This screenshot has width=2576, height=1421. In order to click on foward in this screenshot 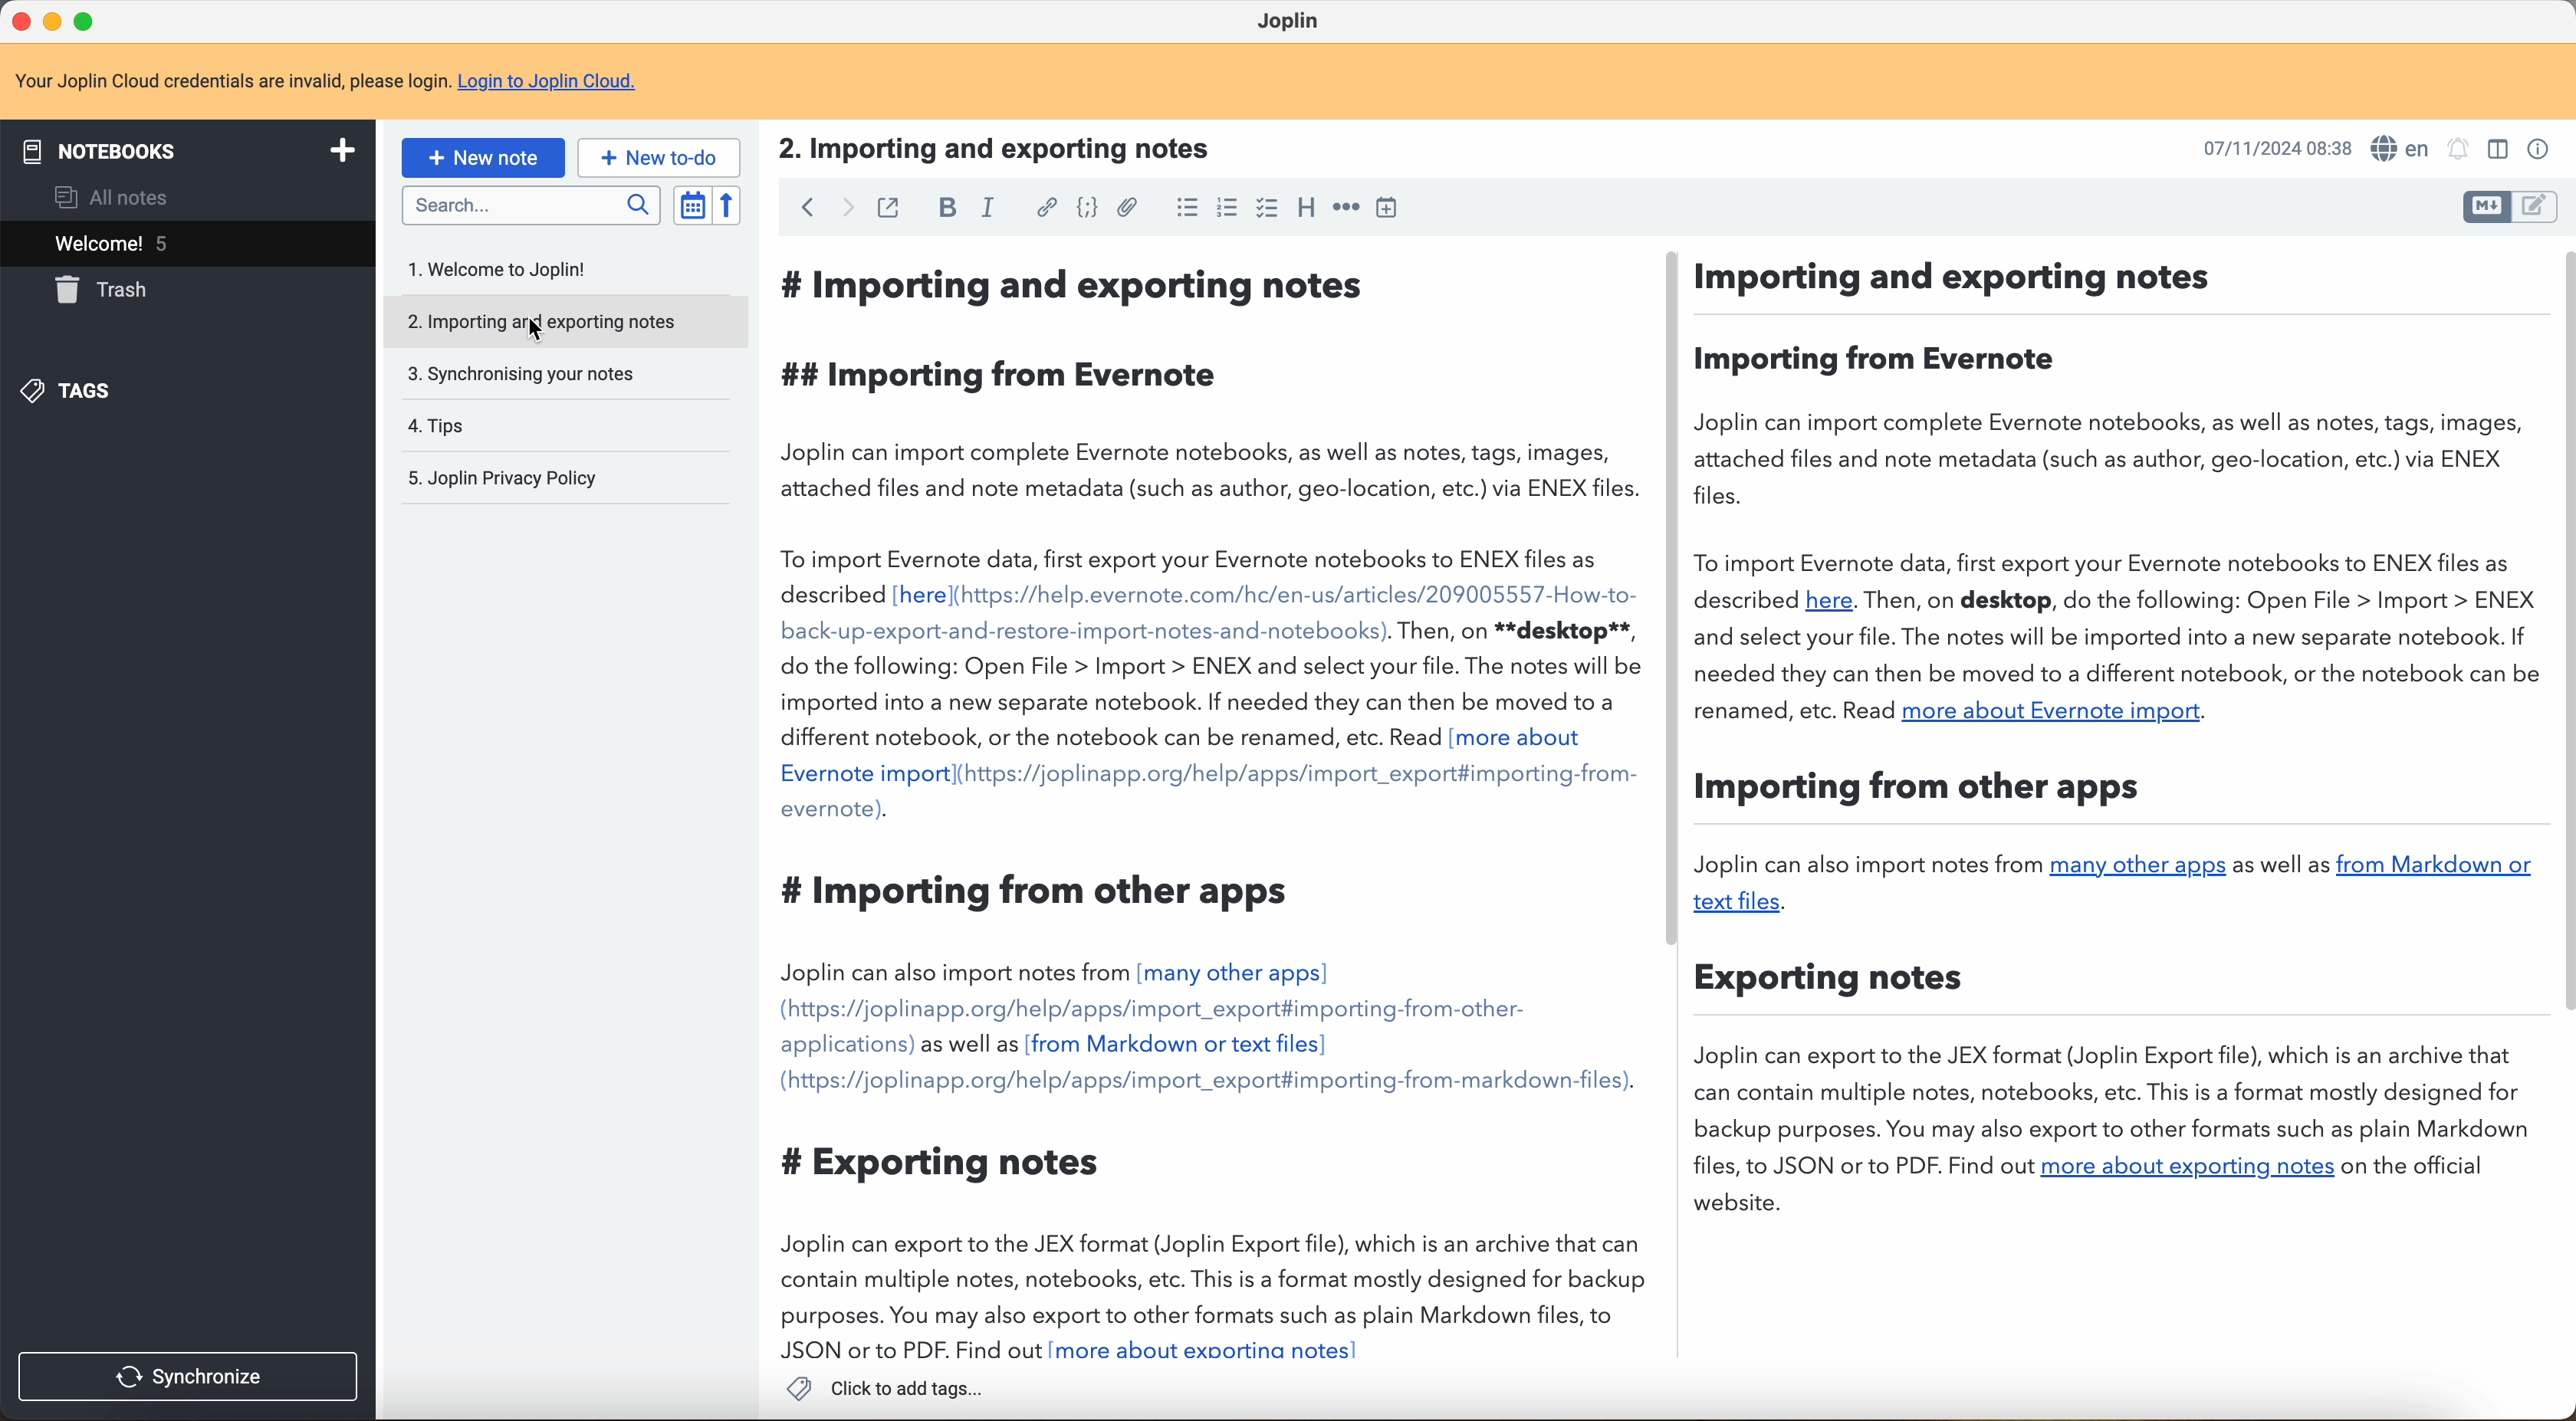, I will do `click(842, 209)`.